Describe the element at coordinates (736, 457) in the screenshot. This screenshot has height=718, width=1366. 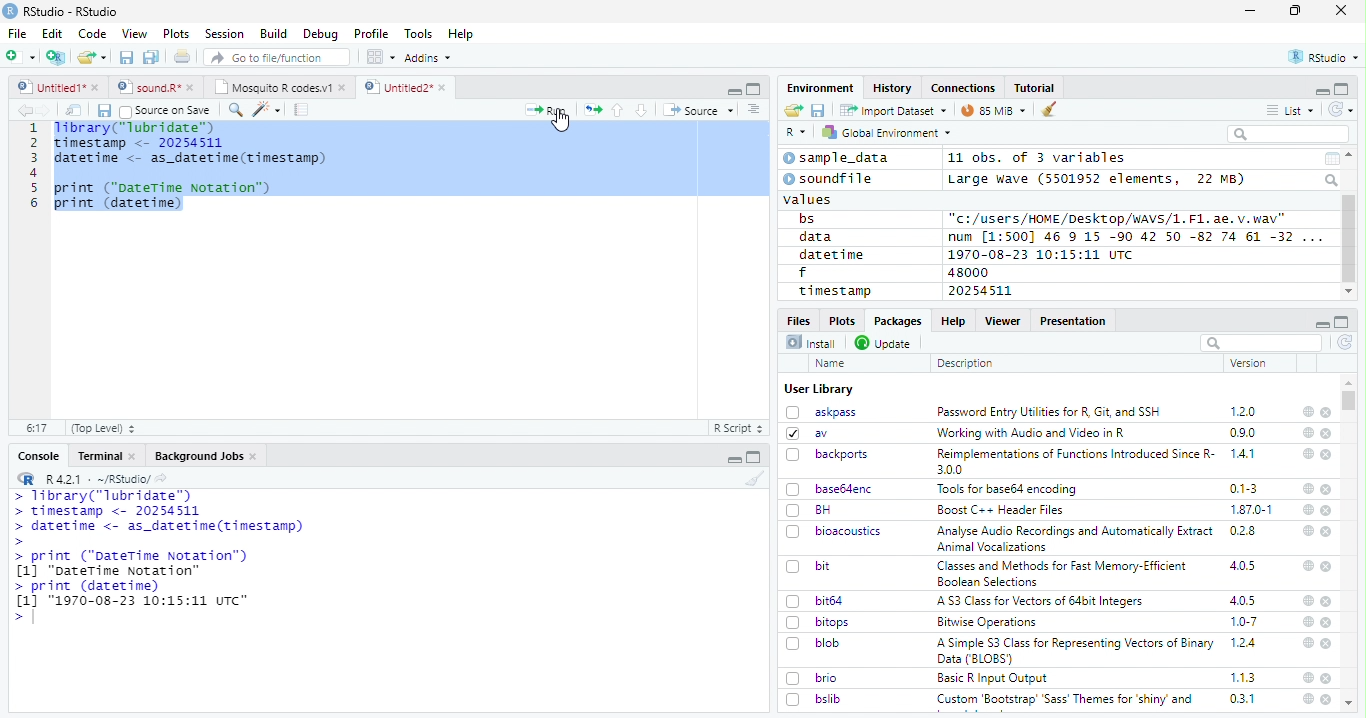
I see `minimize` at that location.